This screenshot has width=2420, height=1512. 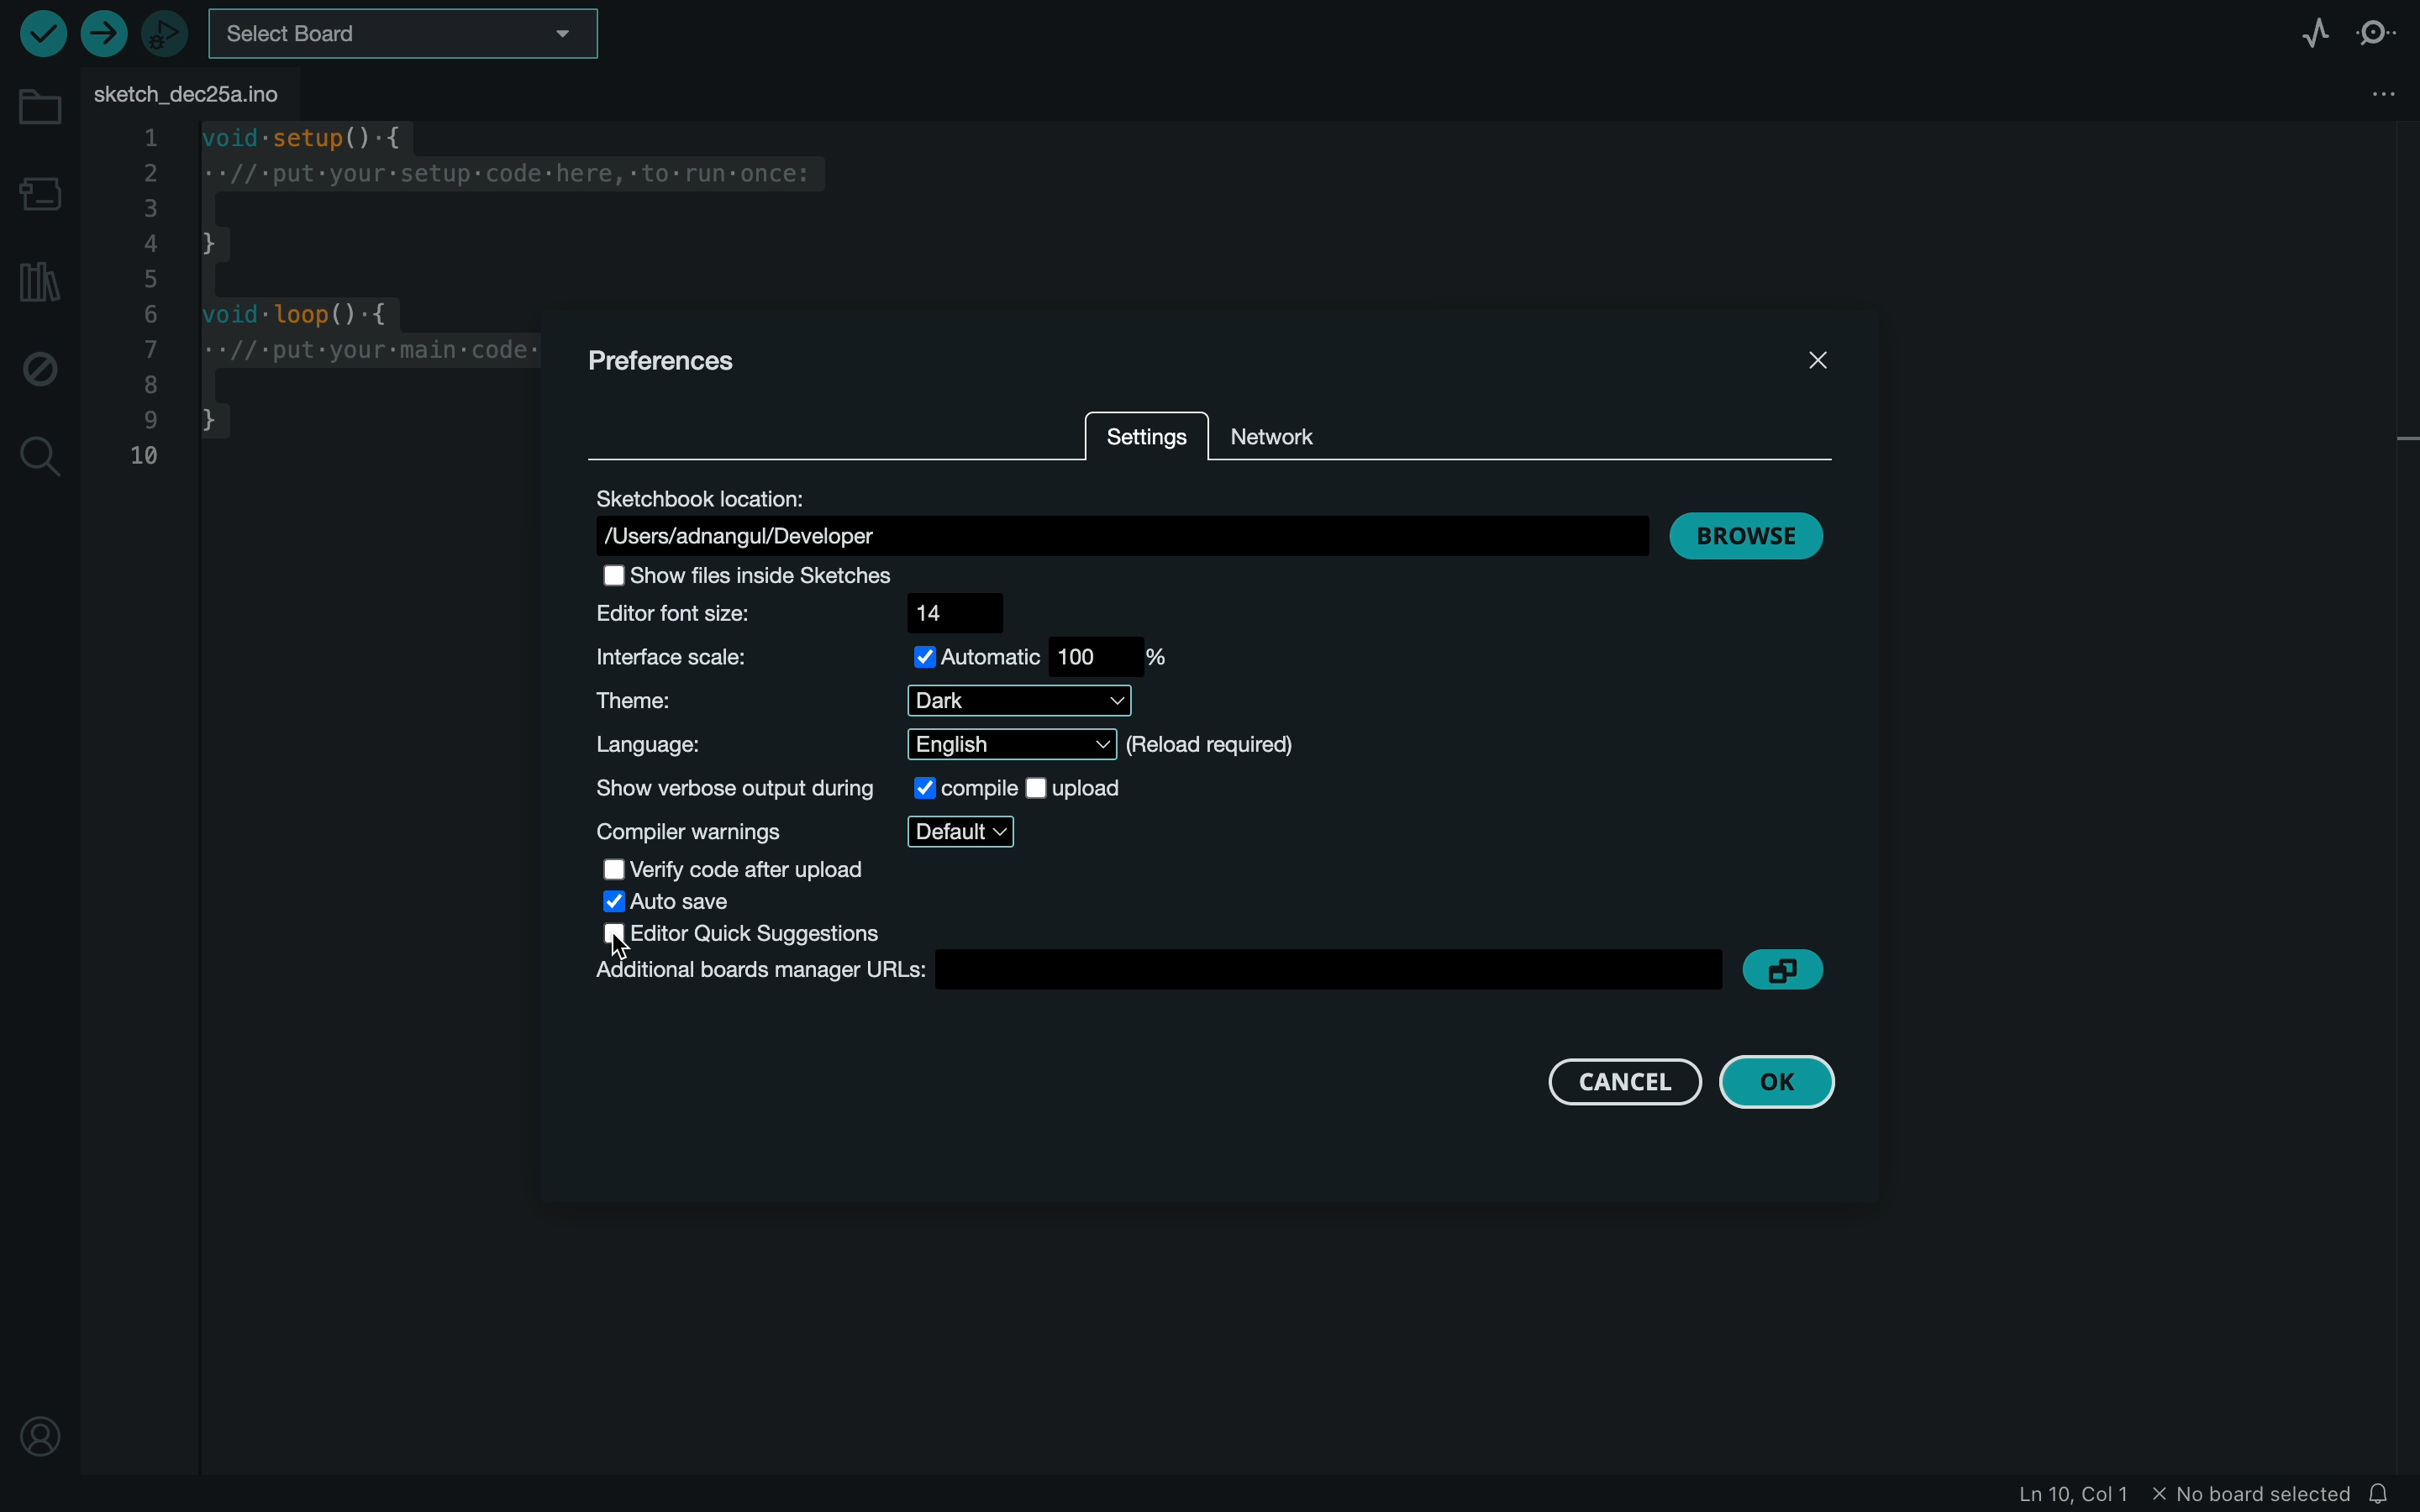 What do you see at coordinates (1775, 1085) in the screenshot?
I see `ok` at bounding box center [1775, 1085].